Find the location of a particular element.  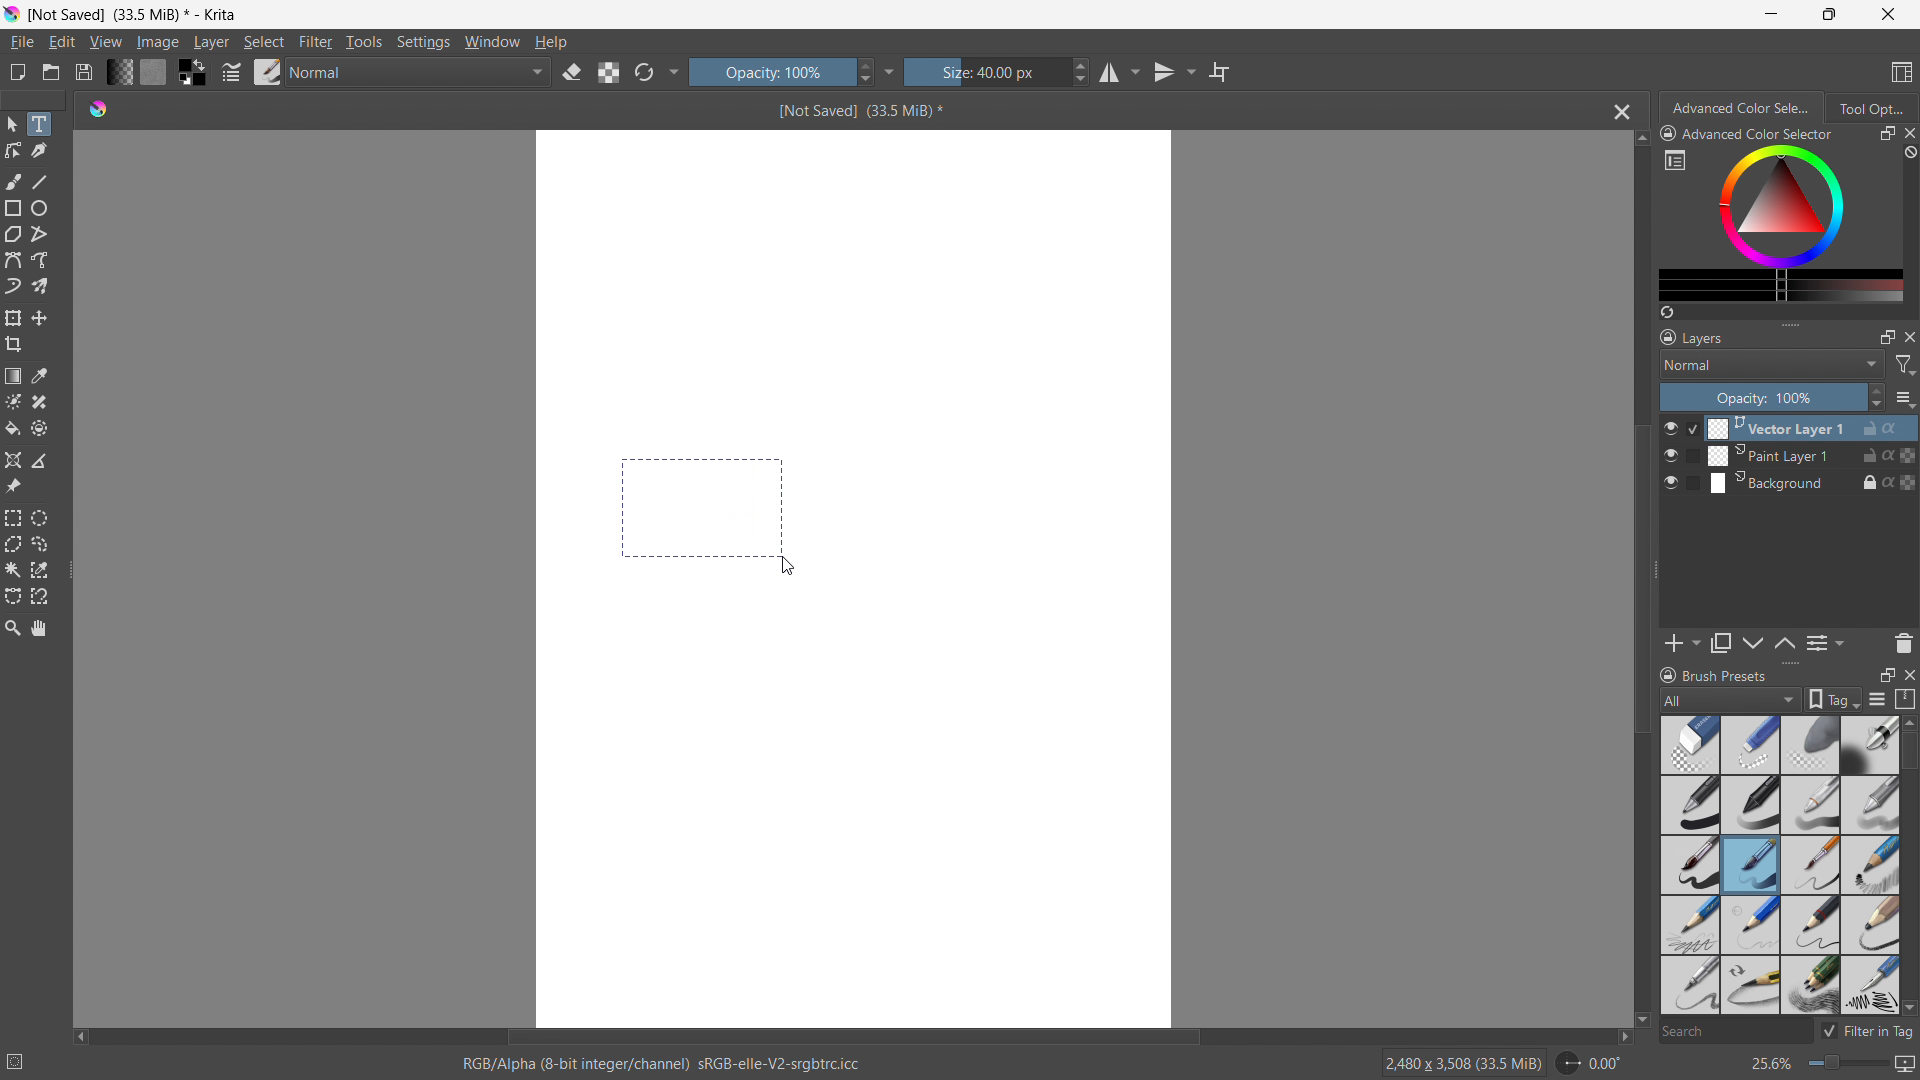

Not saved(33.5 Mib is located at coordinates (854, 109).